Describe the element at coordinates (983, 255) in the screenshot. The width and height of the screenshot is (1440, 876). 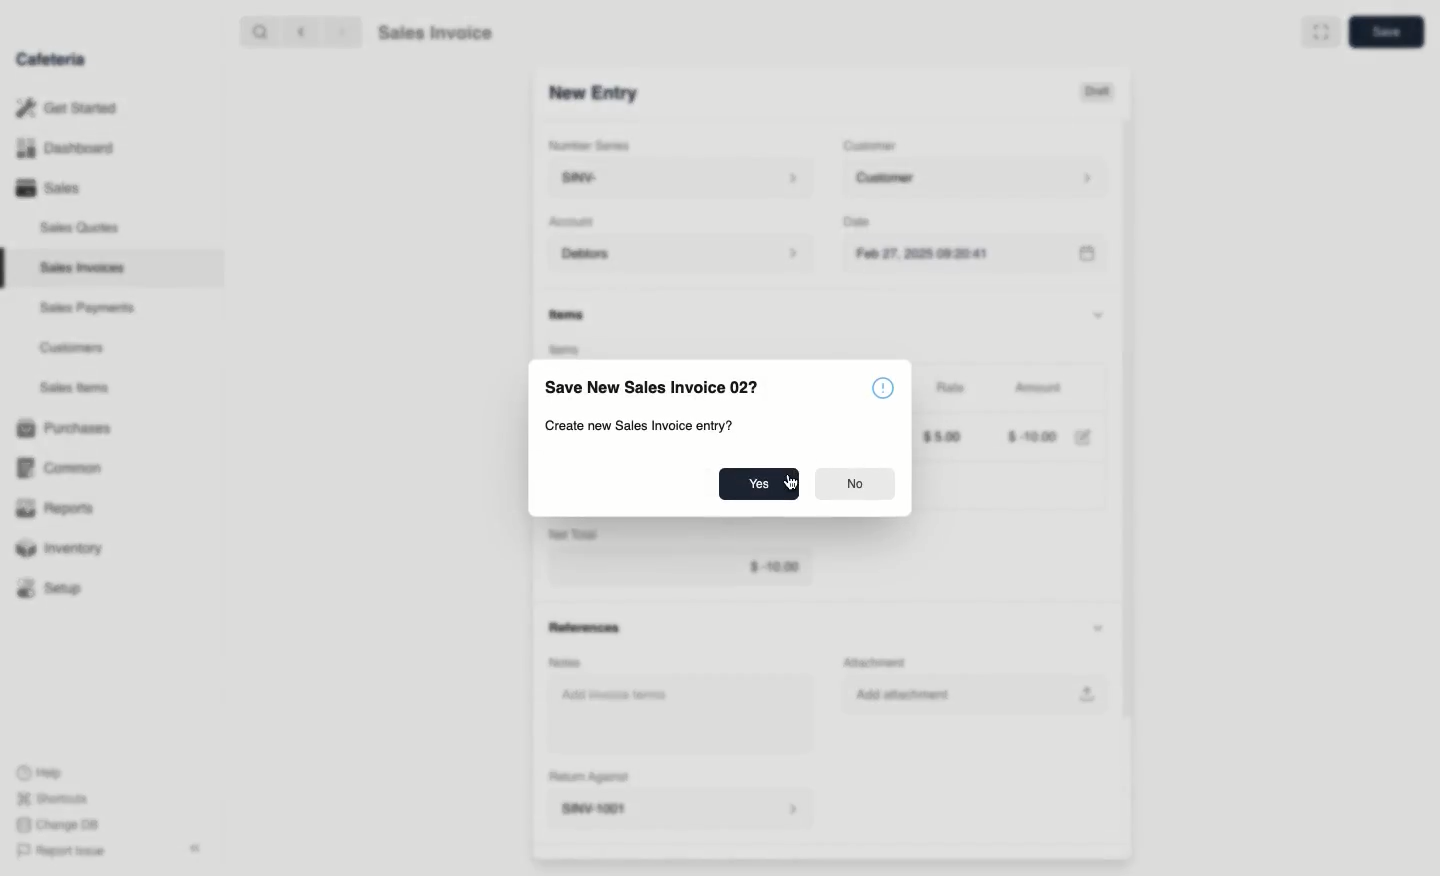
I see `Feb 27, 2025 09:19:04` at that location.